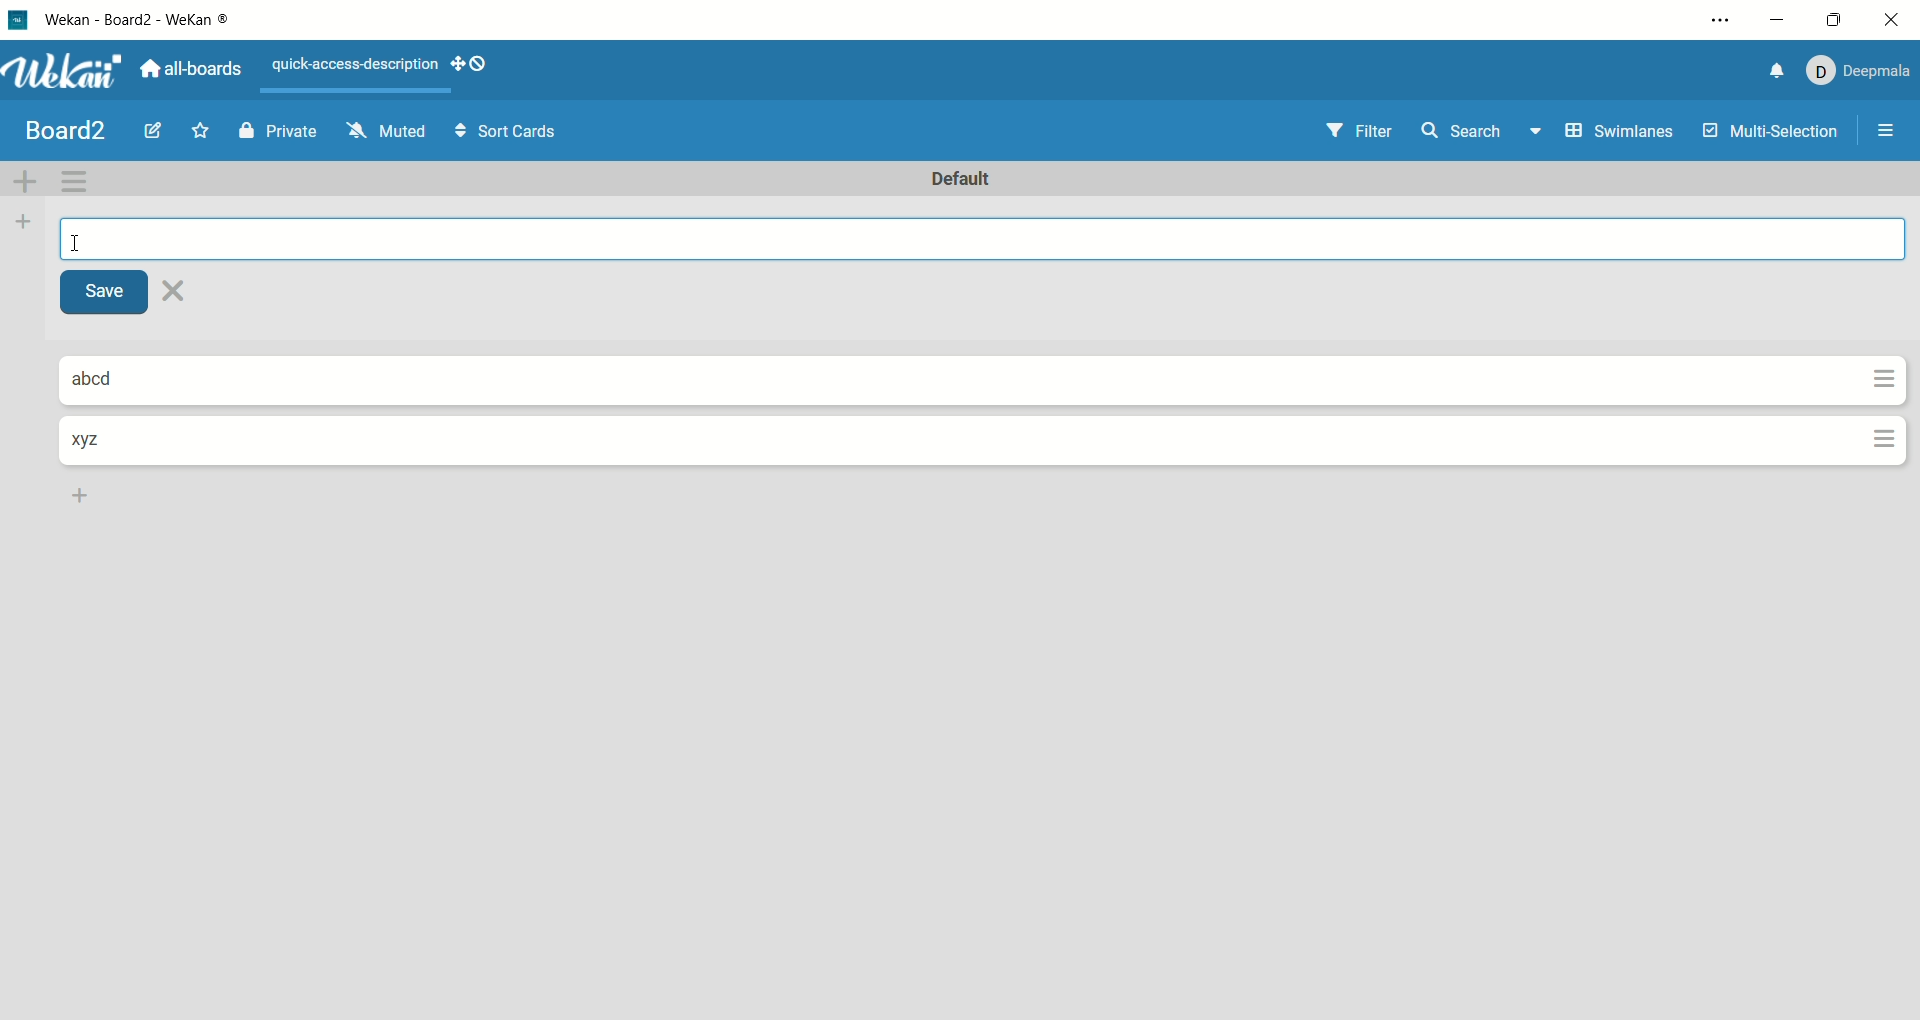  Describe the element at coordinates (193, 66) in the screenshot. I see `all boards` at that location.